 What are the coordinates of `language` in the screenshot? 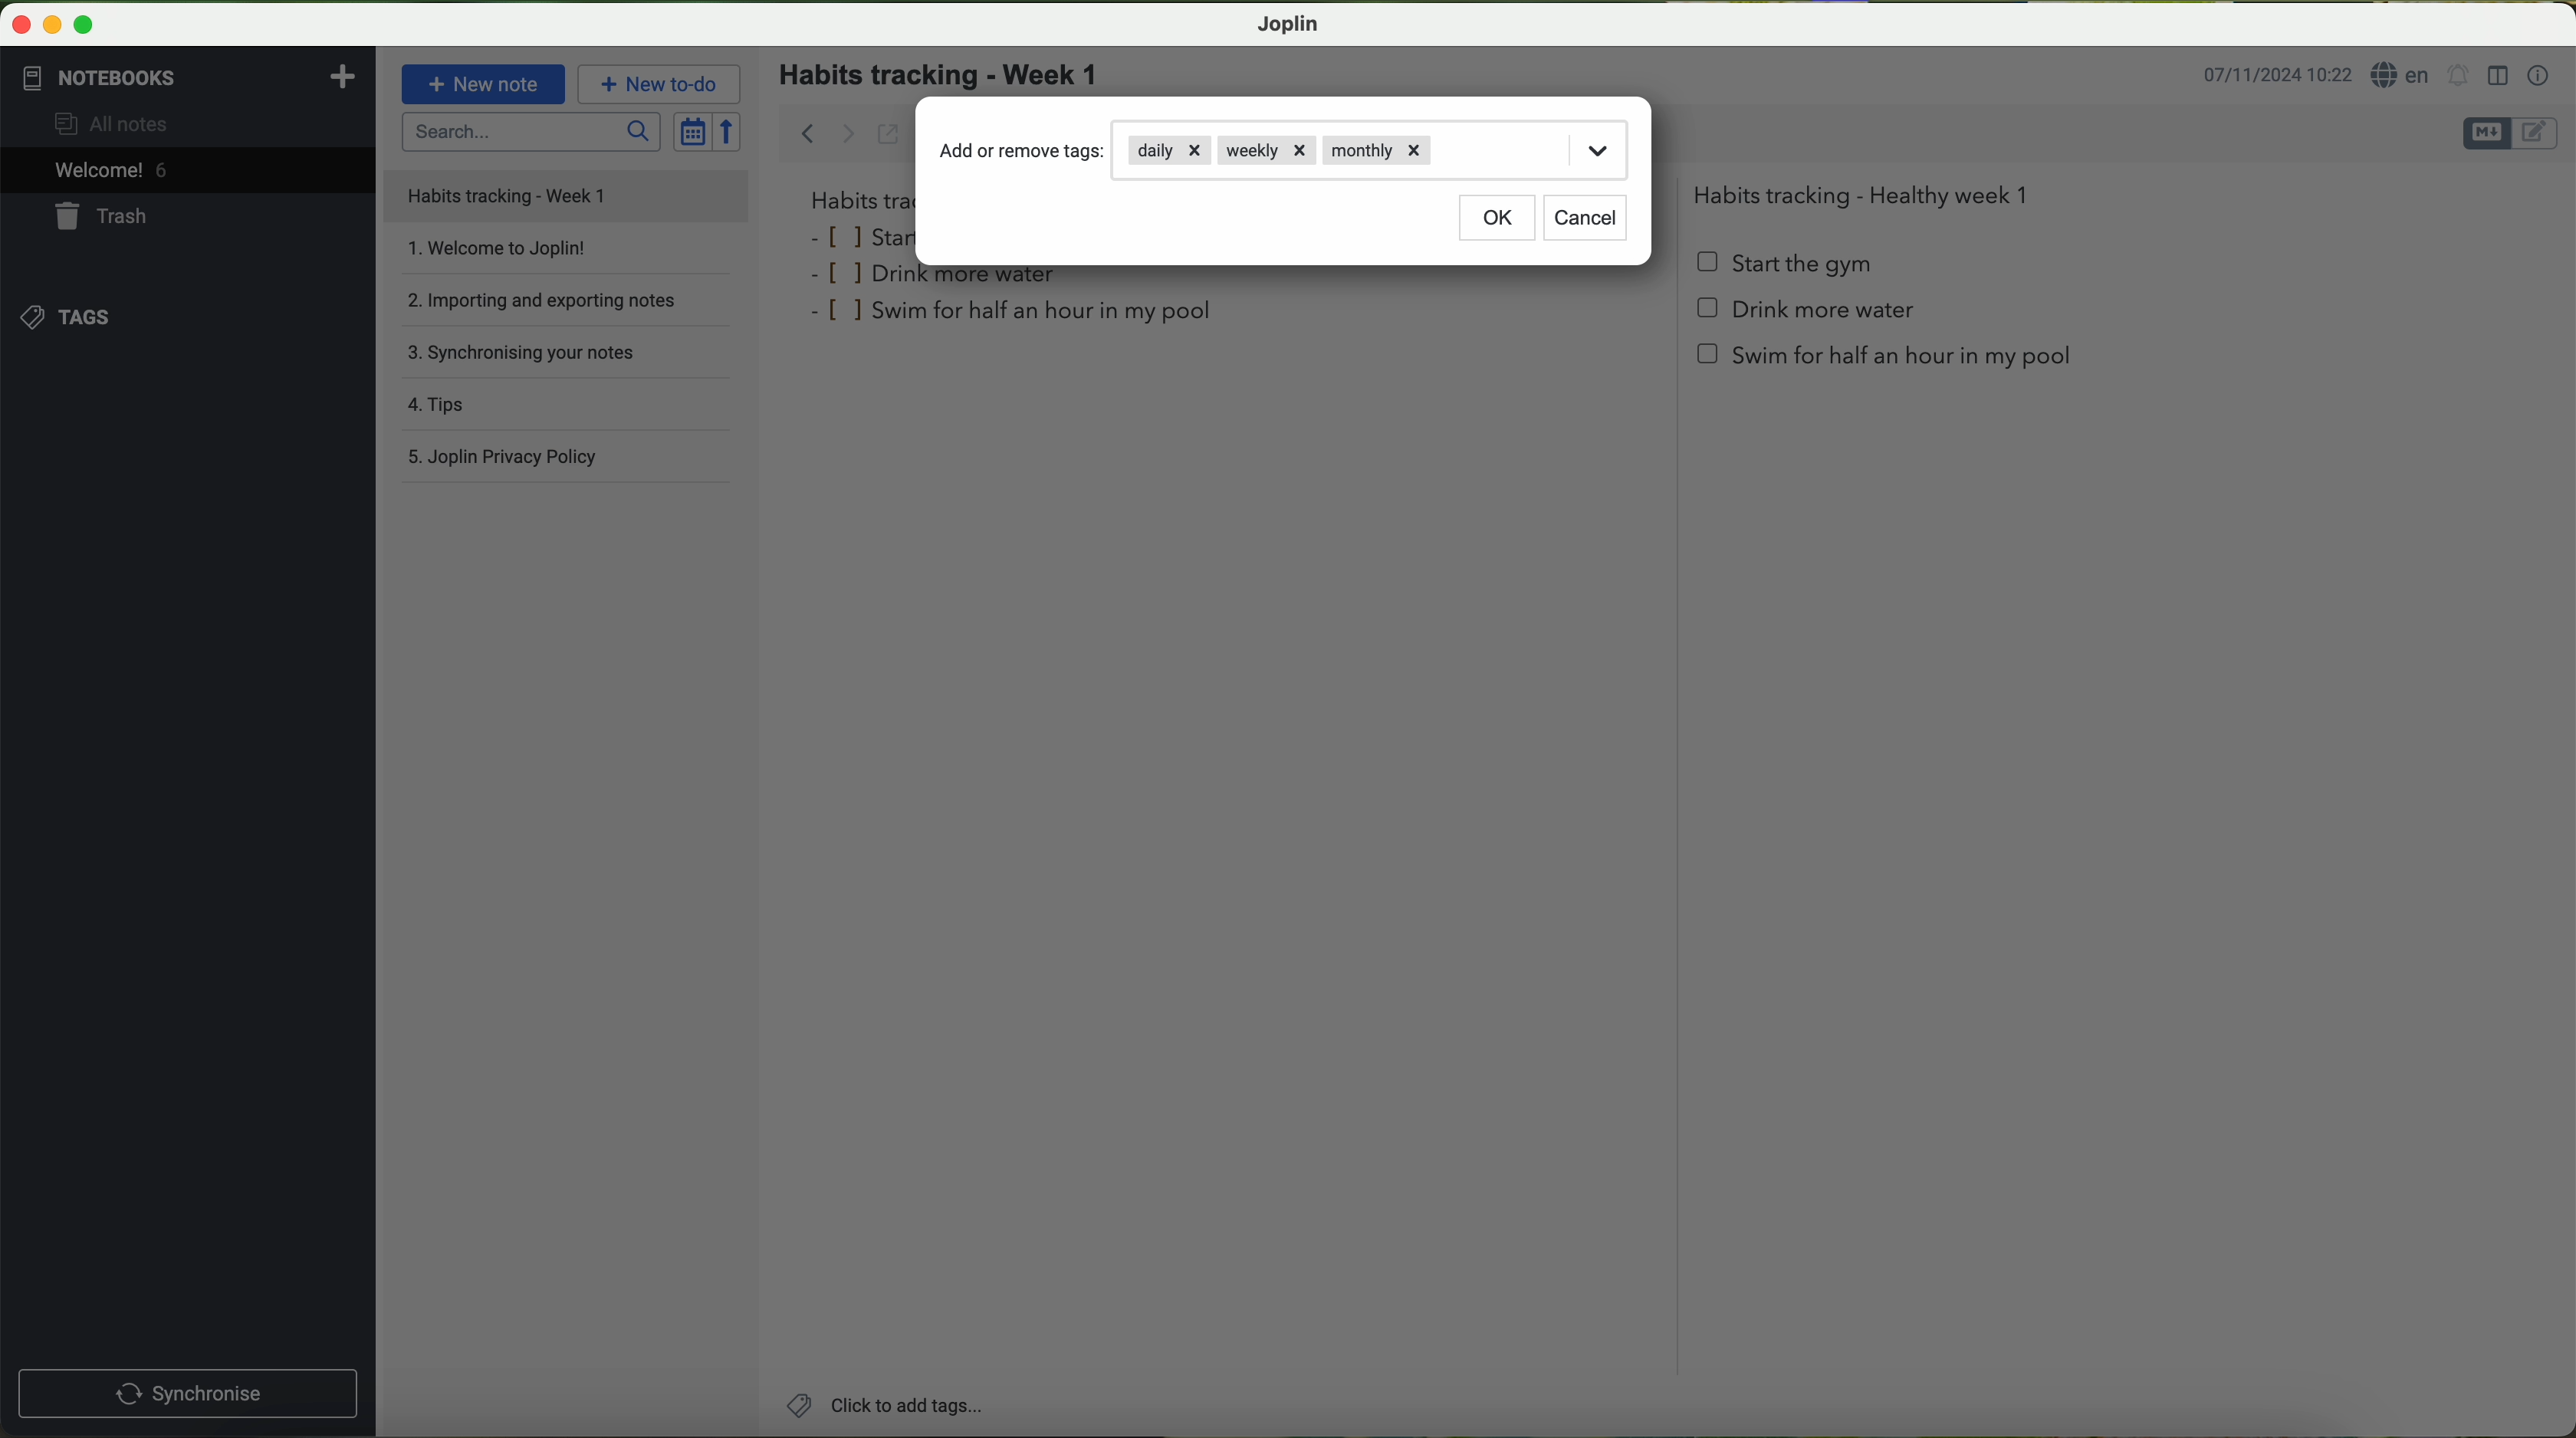 It's located at (2402, 74).